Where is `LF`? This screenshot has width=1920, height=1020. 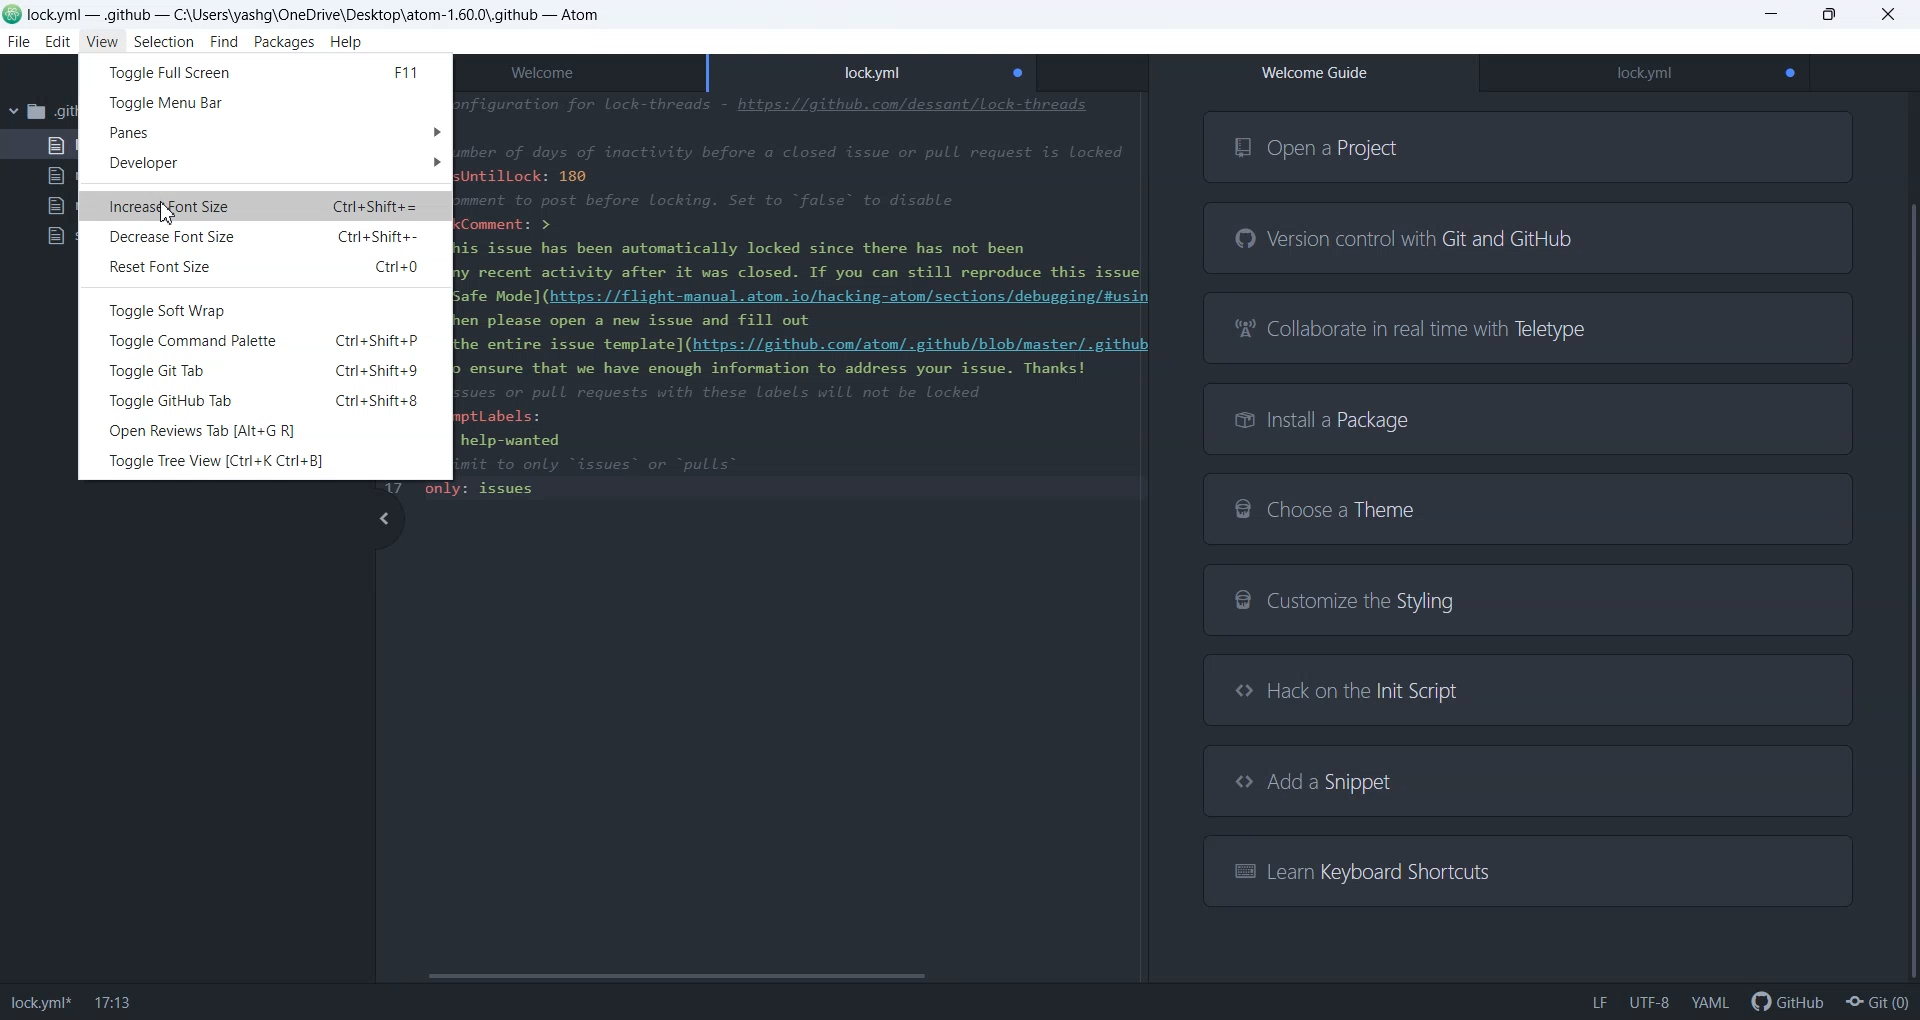 LF is located at coordinates (1599, 1002).